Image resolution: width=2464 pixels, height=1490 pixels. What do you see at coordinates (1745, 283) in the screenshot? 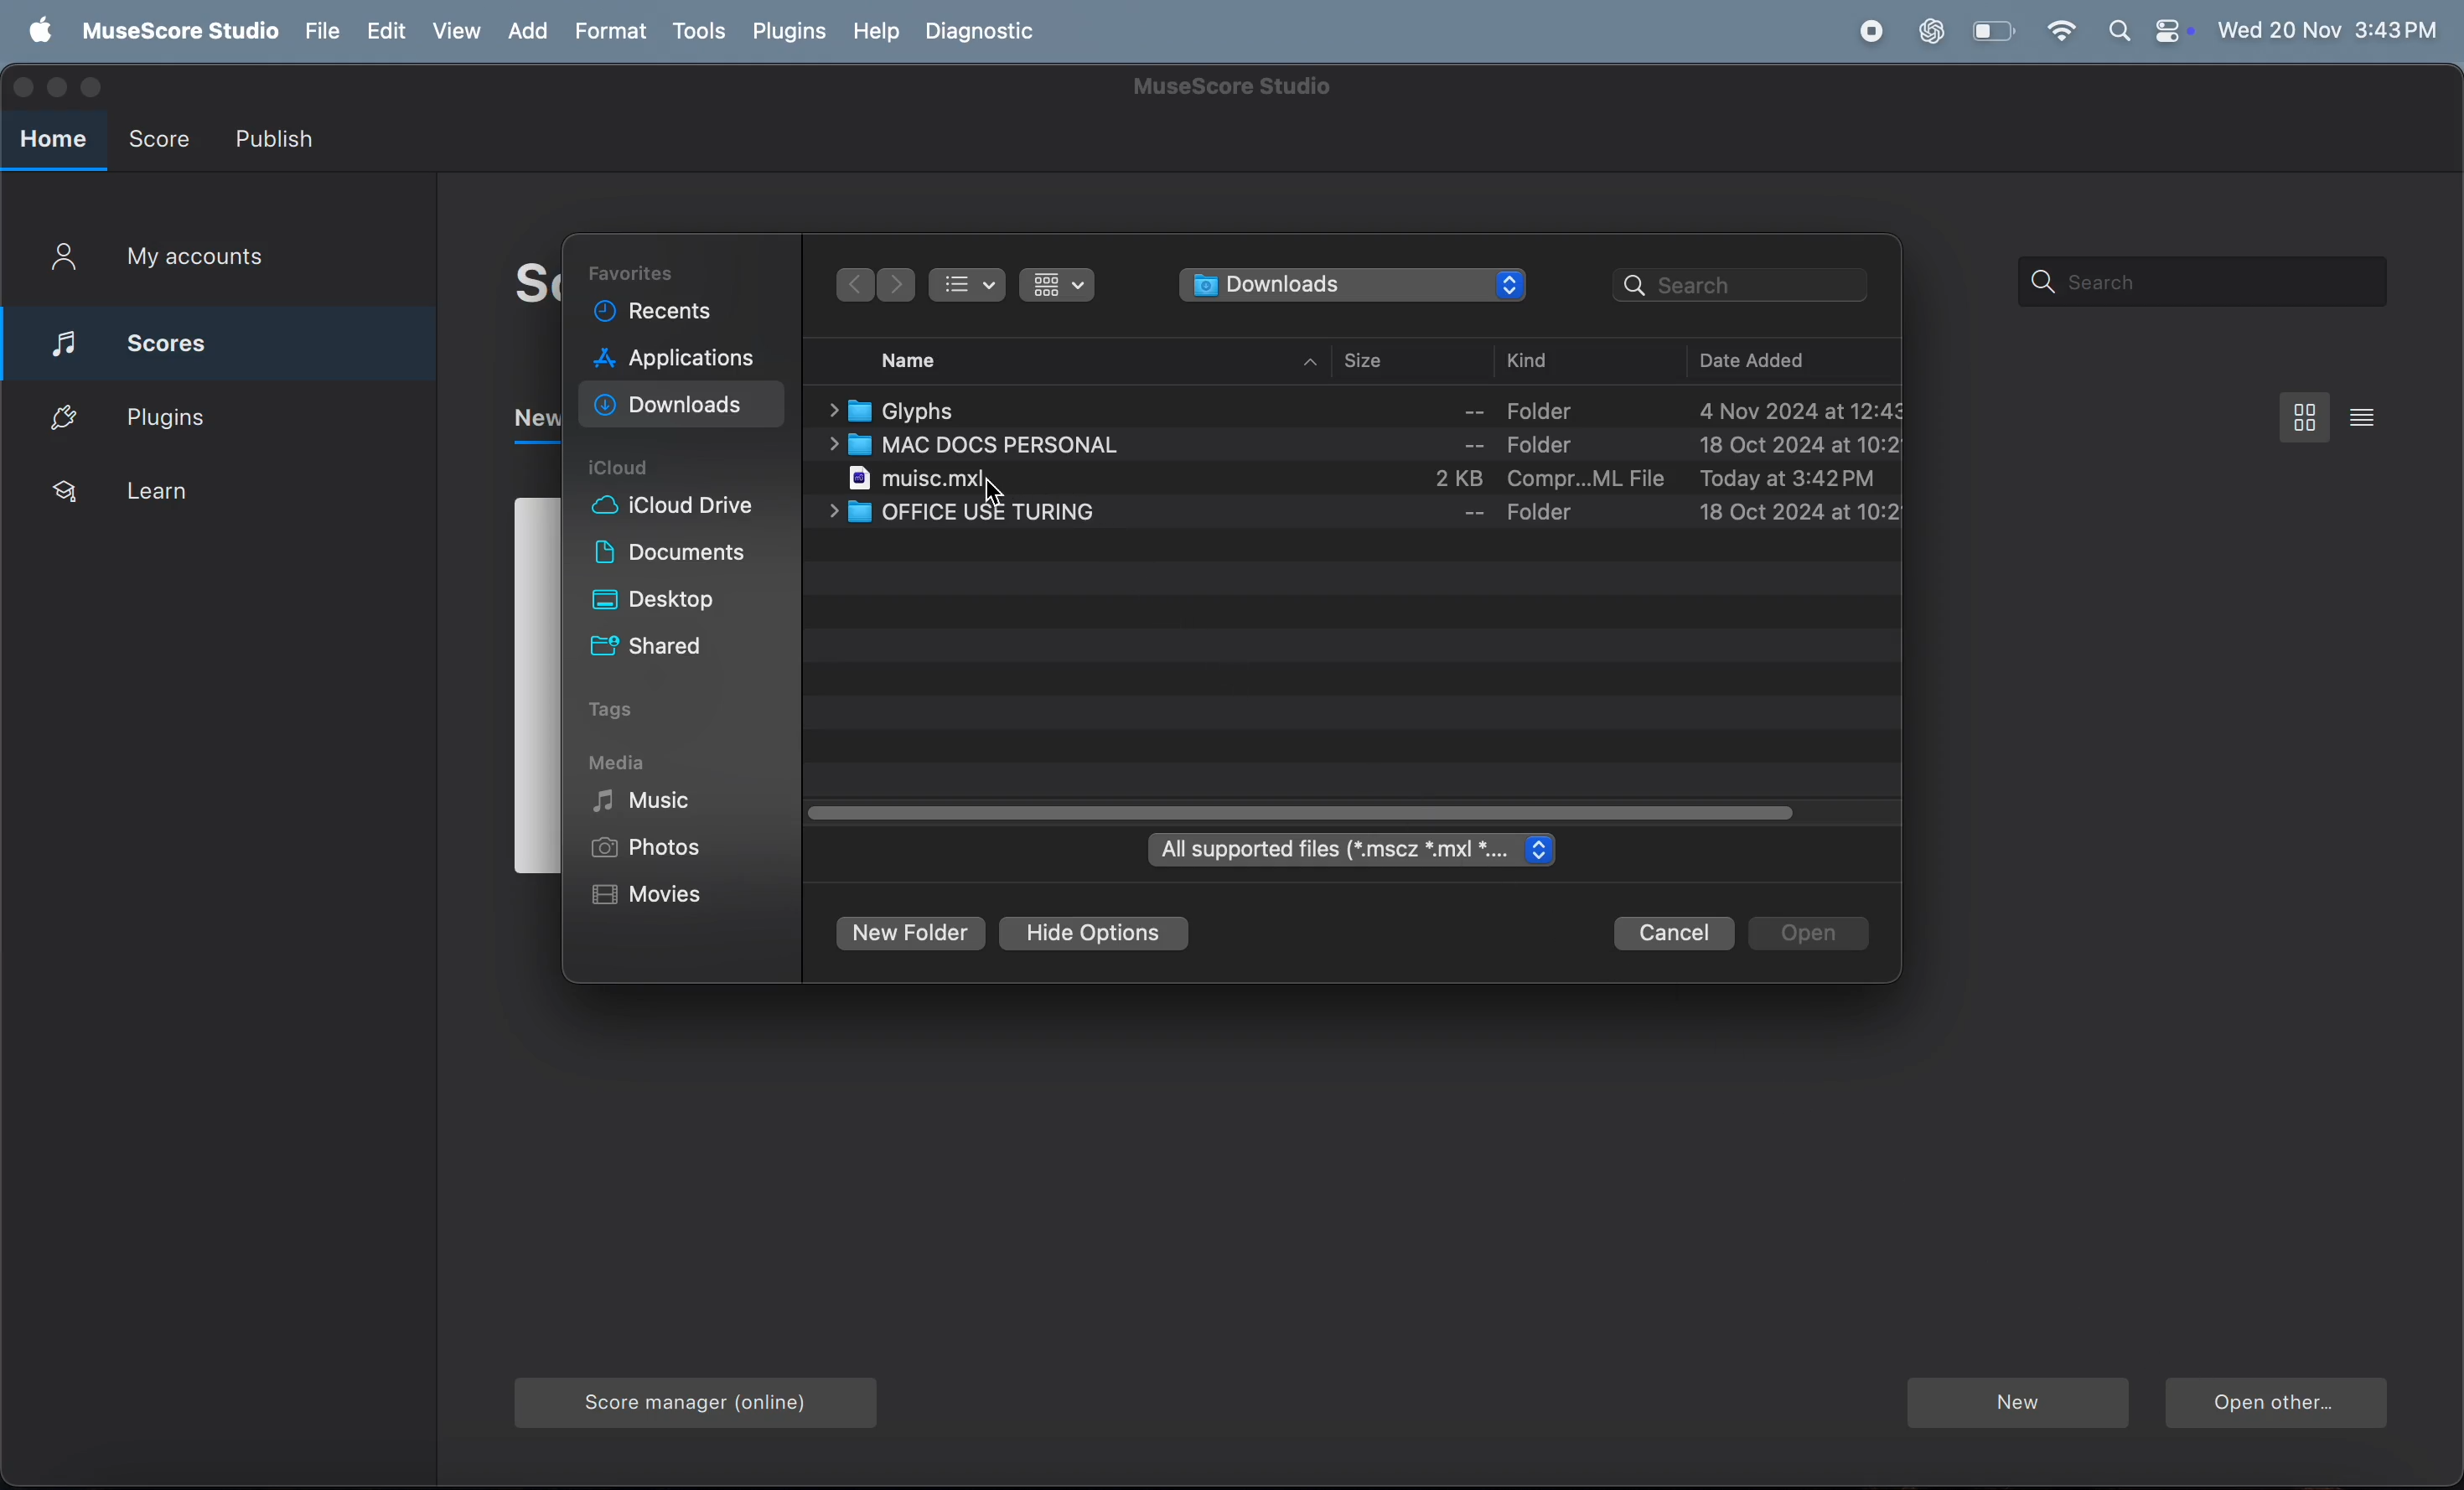
I see `search` at bounding box center [1745, 283].